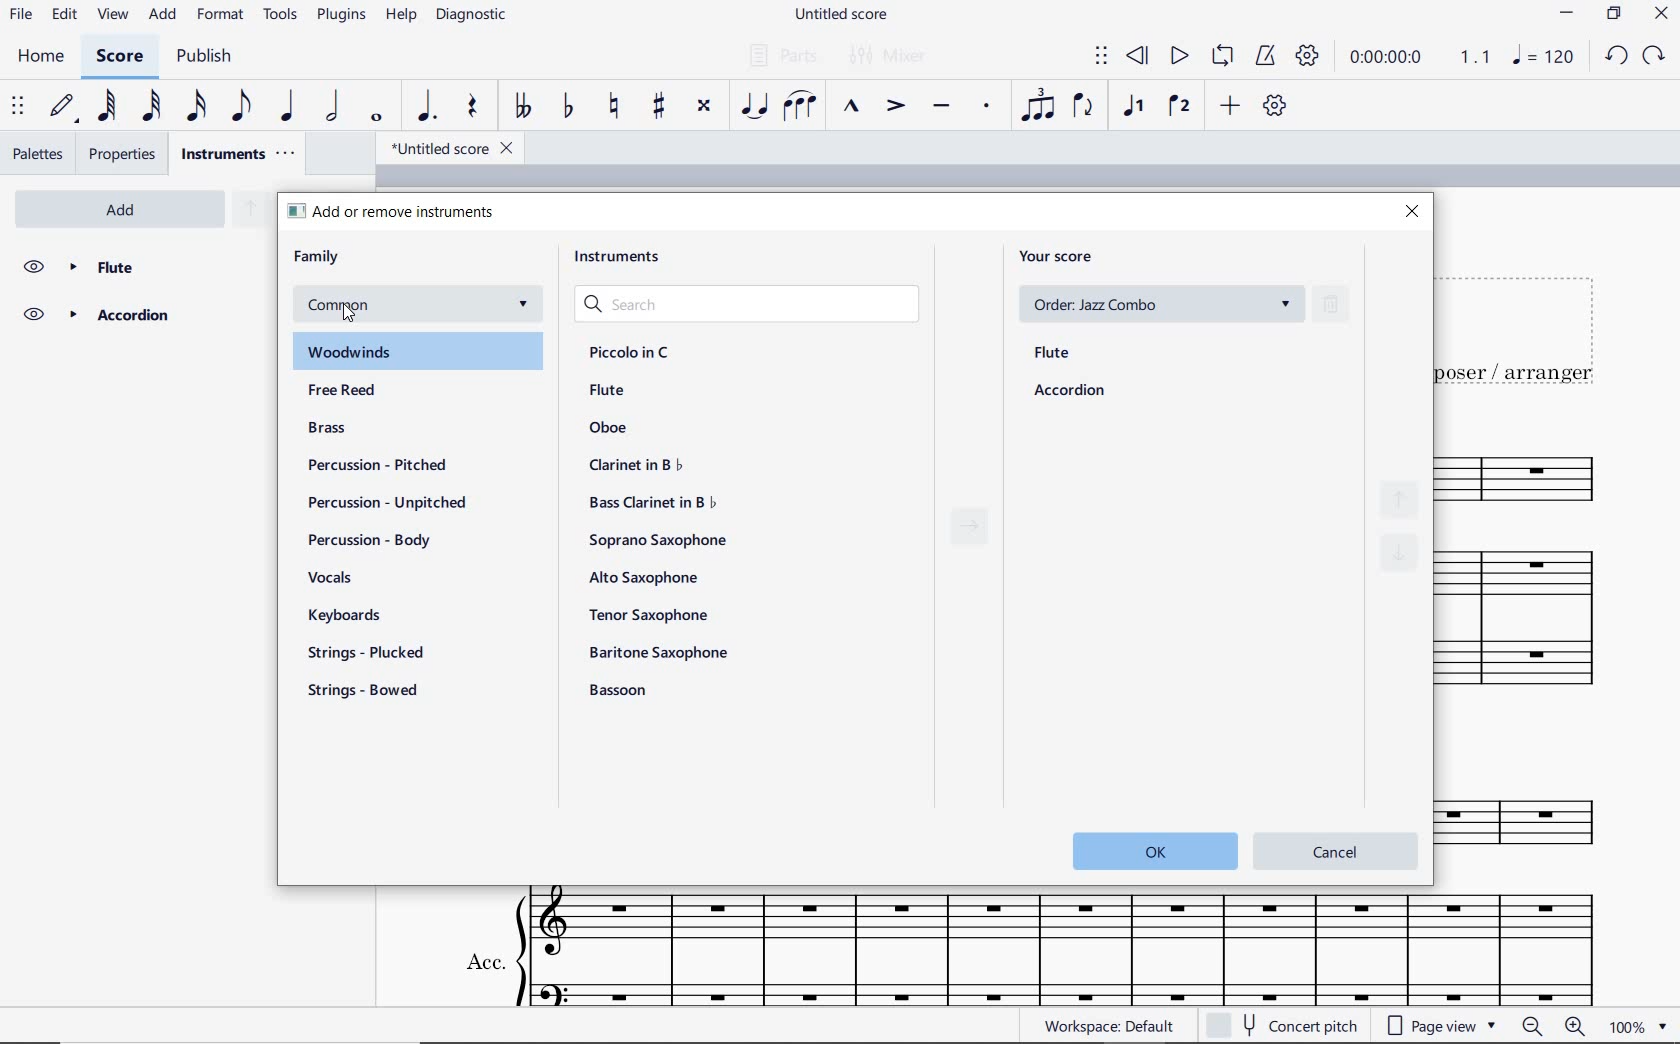 The width and height of the screenshot is (1680, 1044). I want to click on Tenor Saxophone, so click(649, 614).